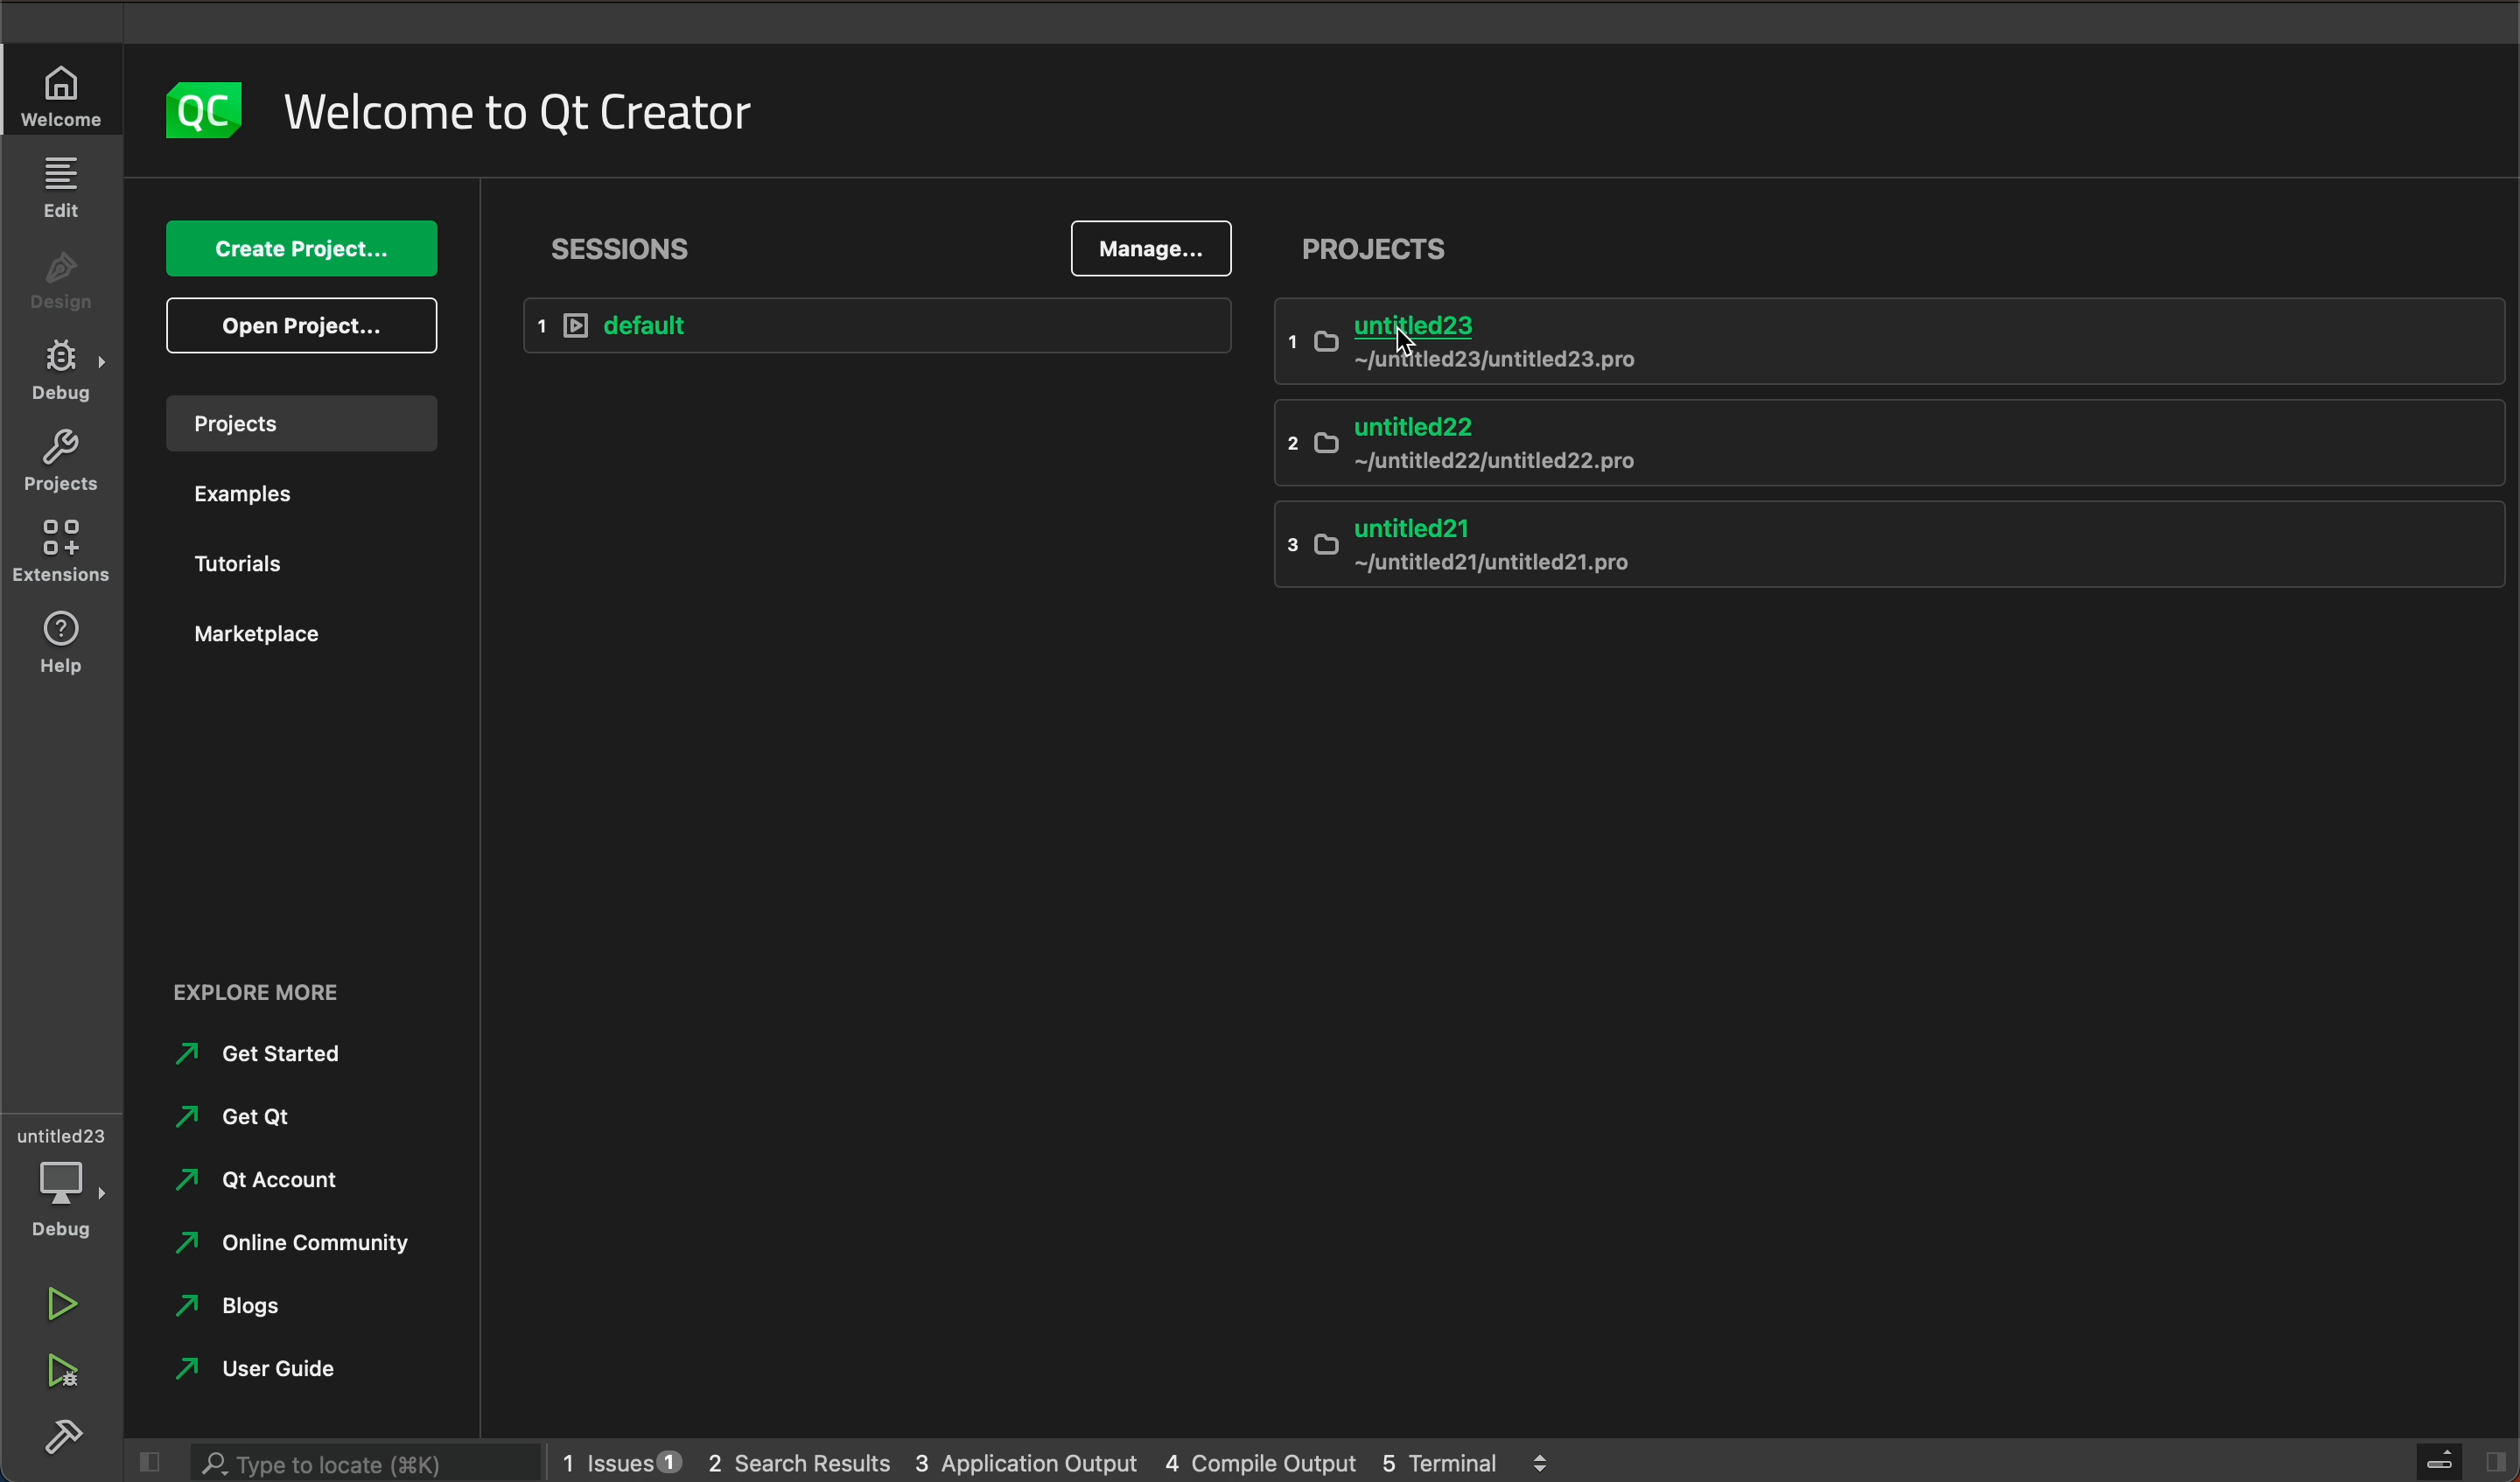 Image resolution: width=2520 pixels, height=1482 pixels. Describe the element at coordinates (249, 568) in the screenshot. I see `tutorials` at that location.